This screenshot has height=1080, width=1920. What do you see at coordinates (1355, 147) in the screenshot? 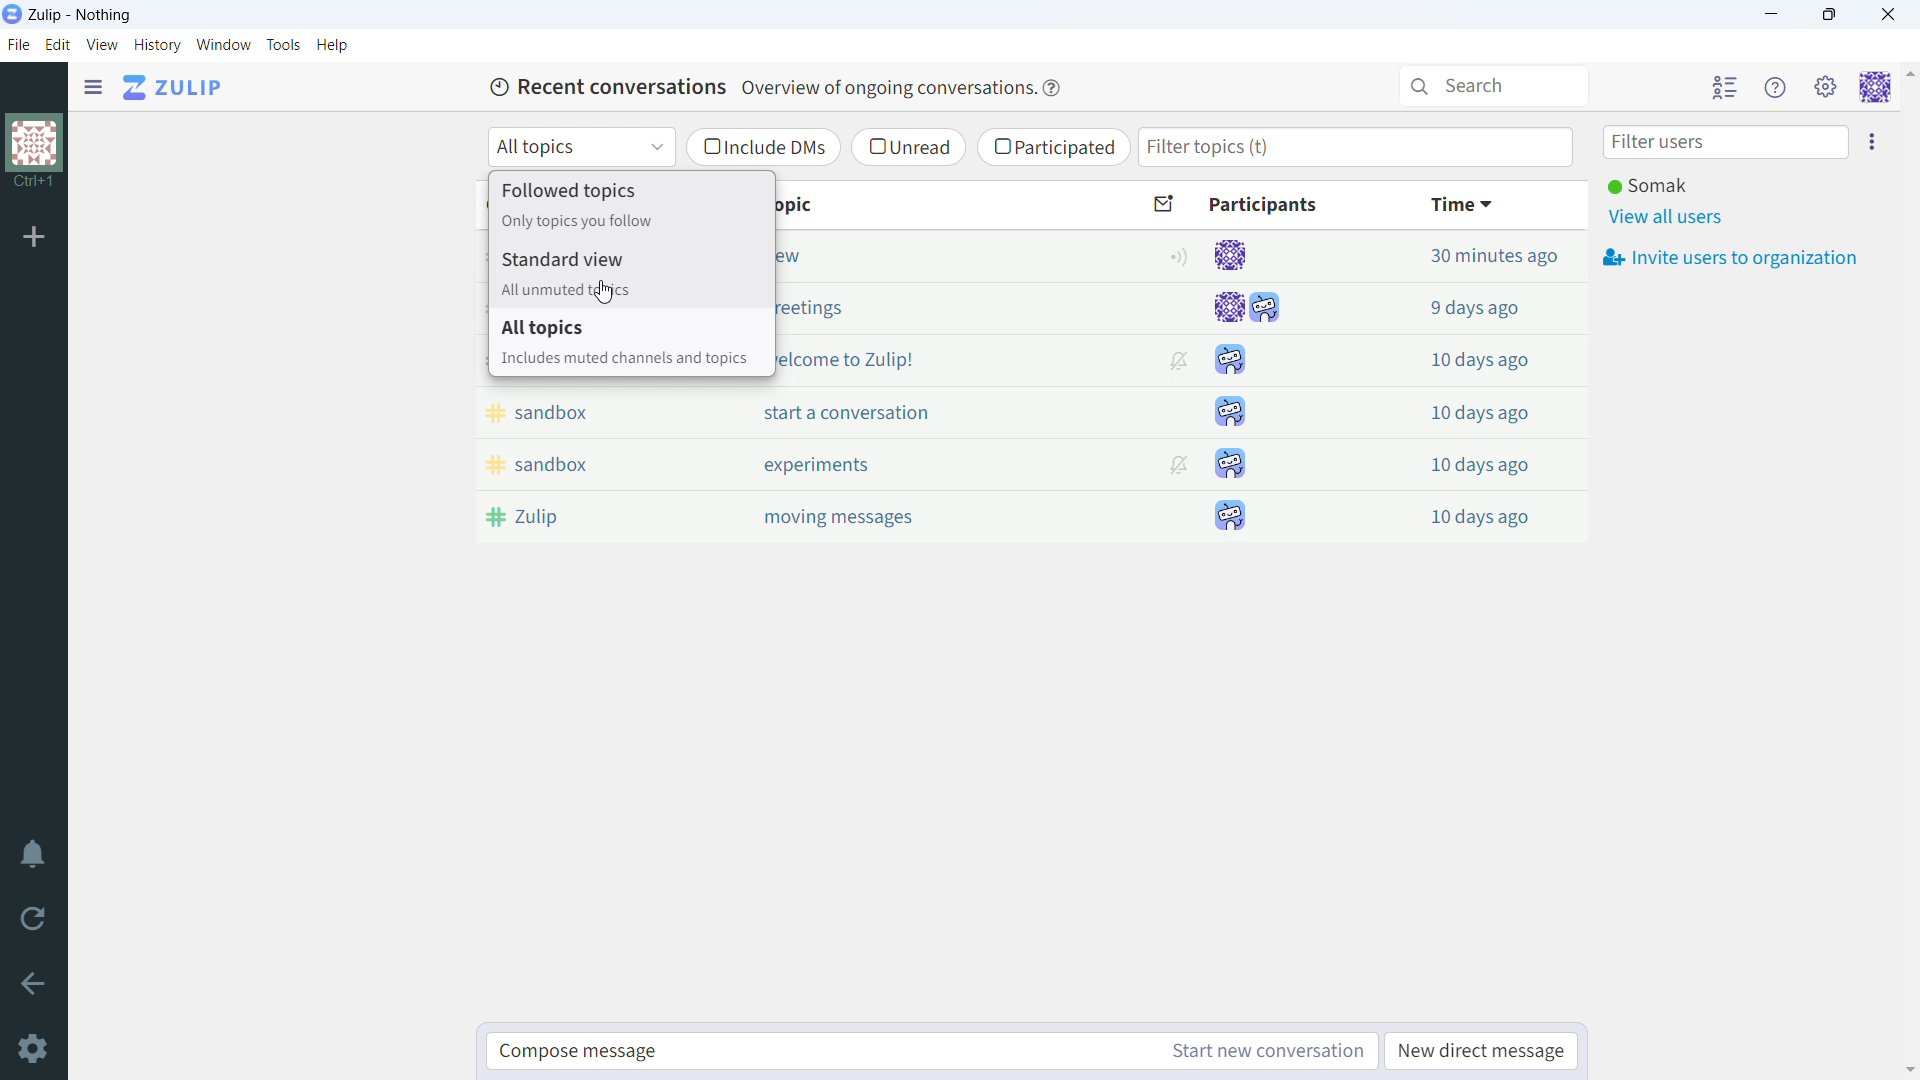
I see `filter topics` at bounding box center [1355, 147].